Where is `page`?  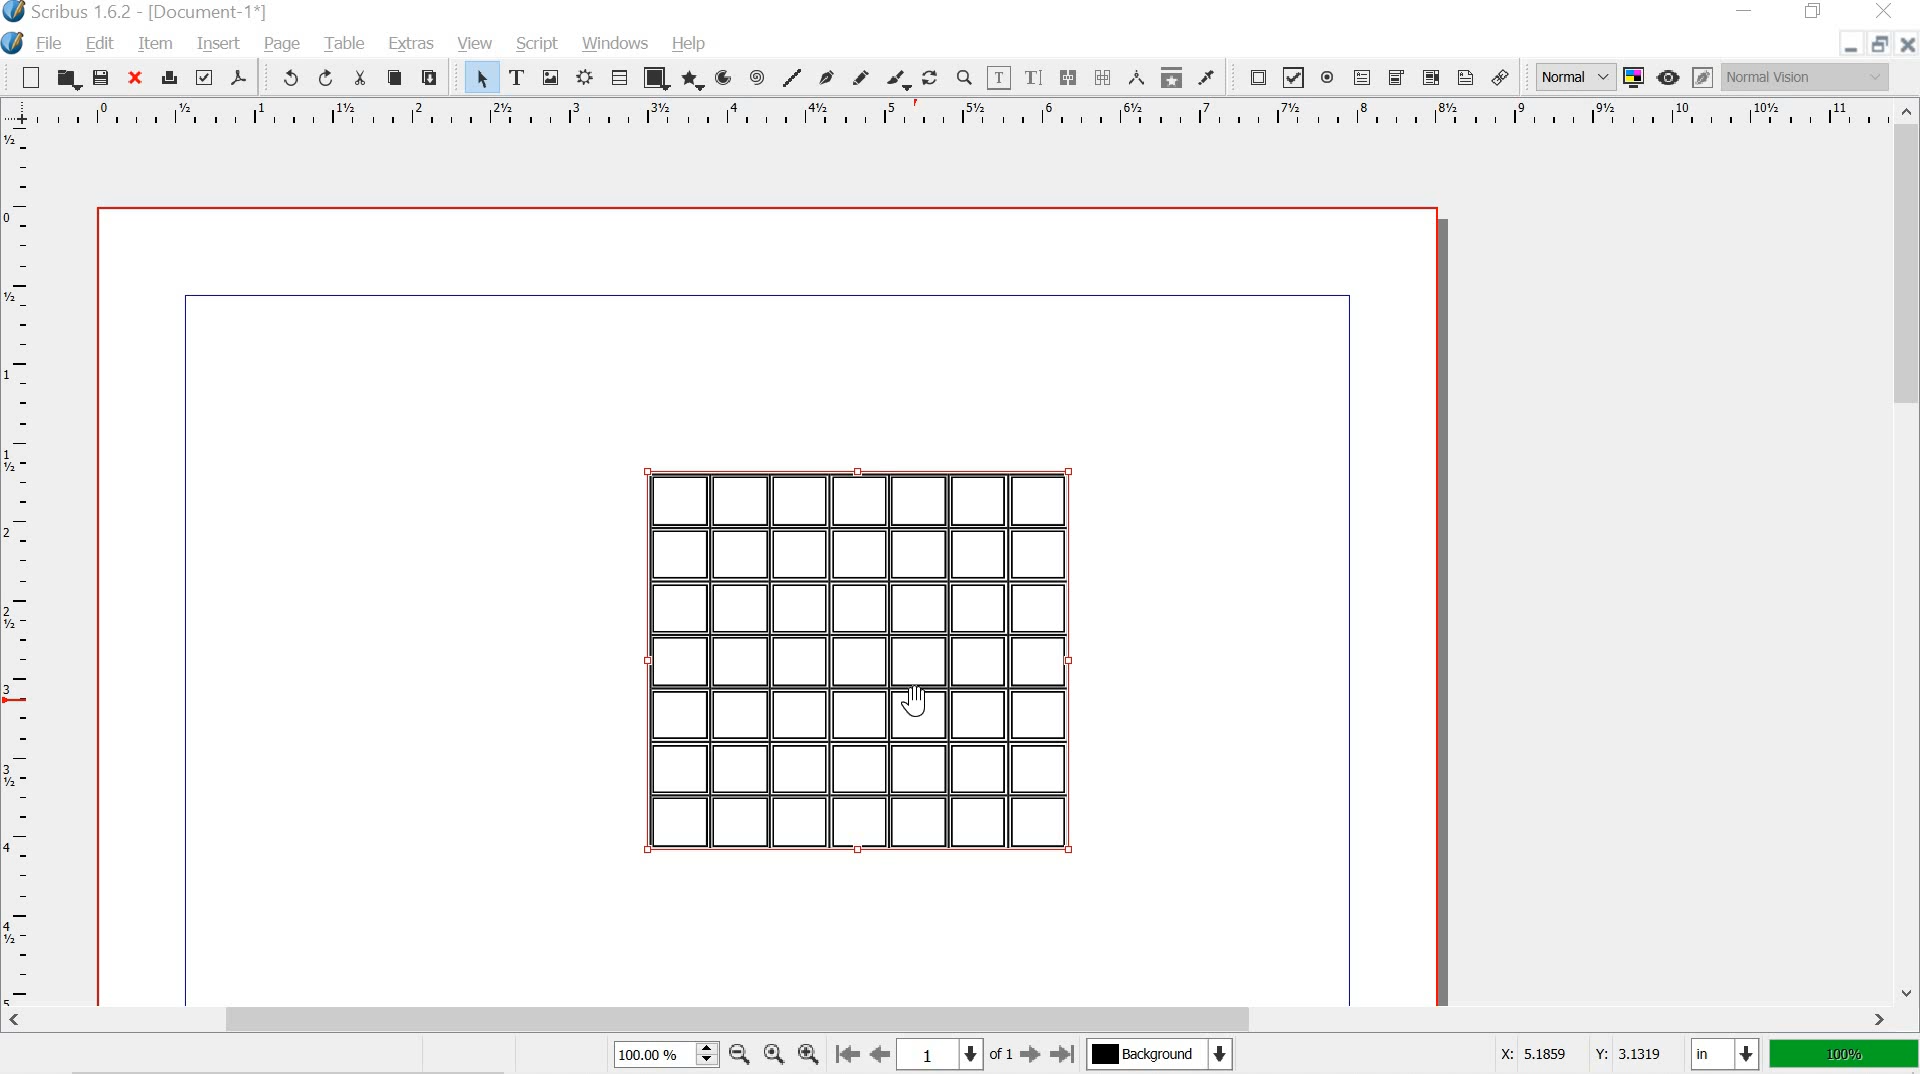 page is located at coordinates (283, 44).